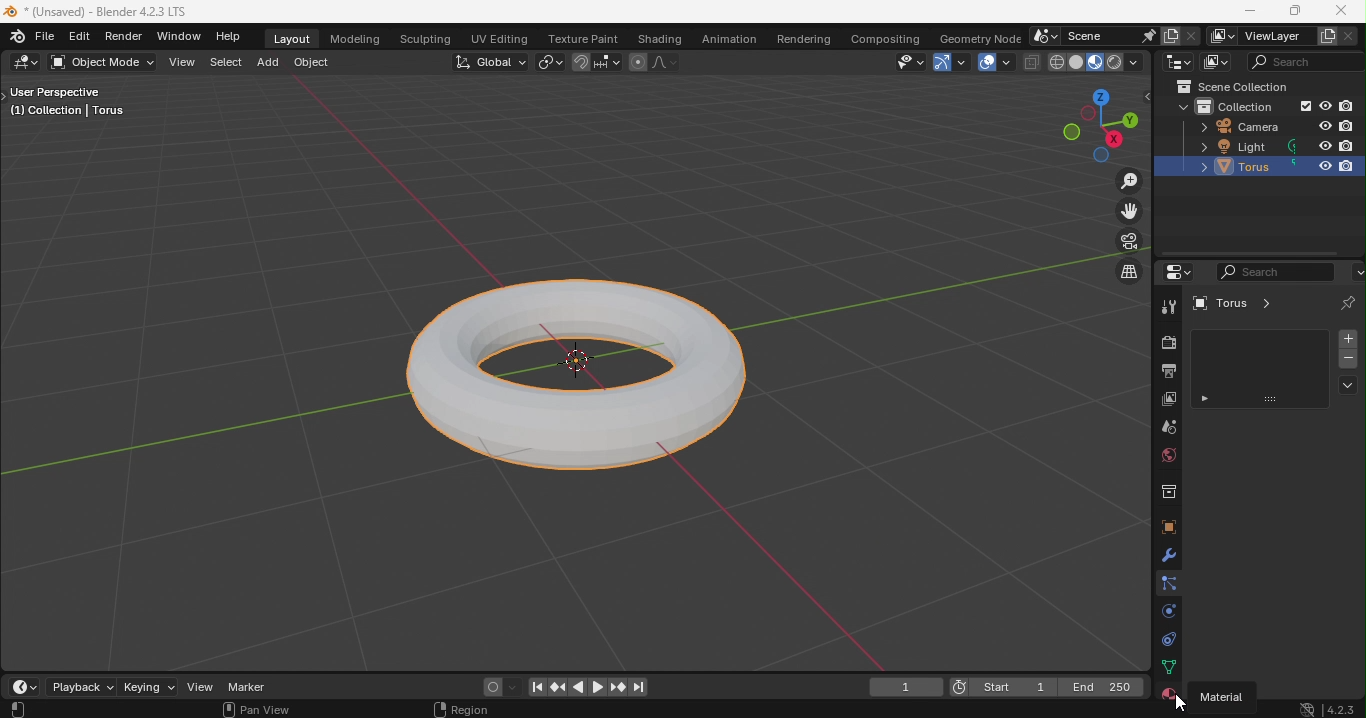  Describe the element at coordinates (293, 38) in the screenshot. I see `Layout` at that location.